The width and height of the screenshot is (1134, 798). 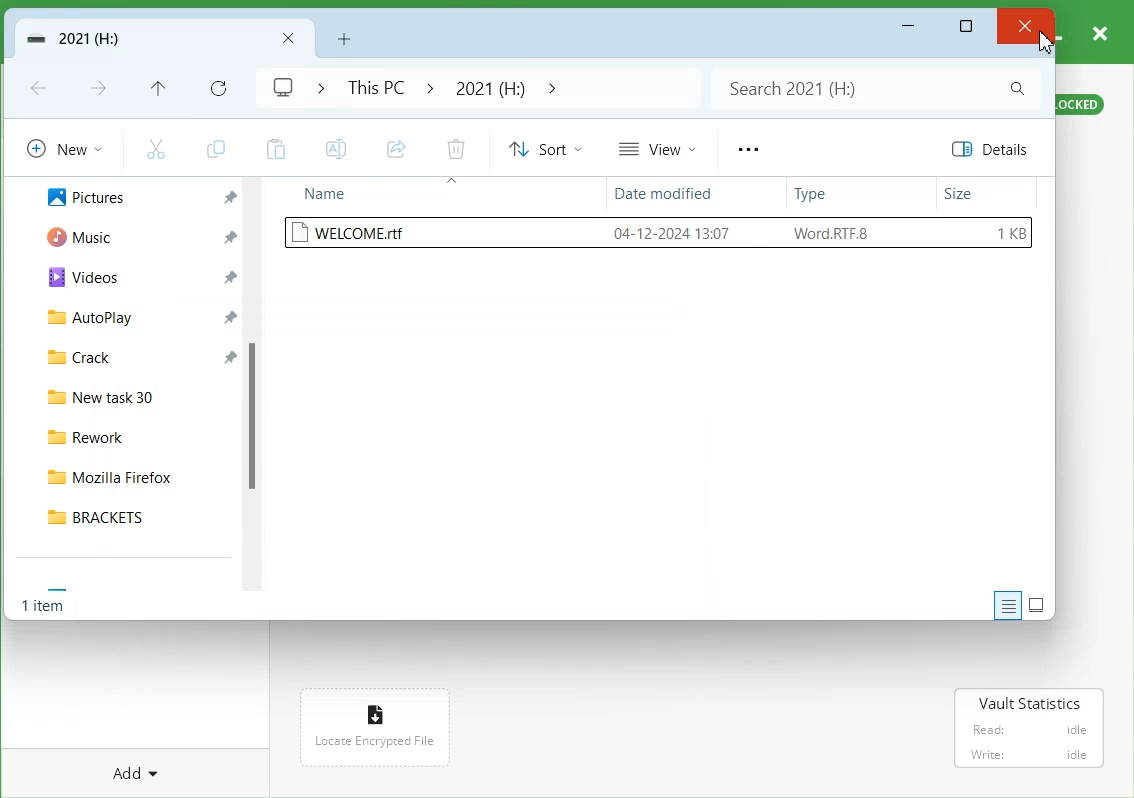 I want to click on Videos, so click(x=84, y=278).